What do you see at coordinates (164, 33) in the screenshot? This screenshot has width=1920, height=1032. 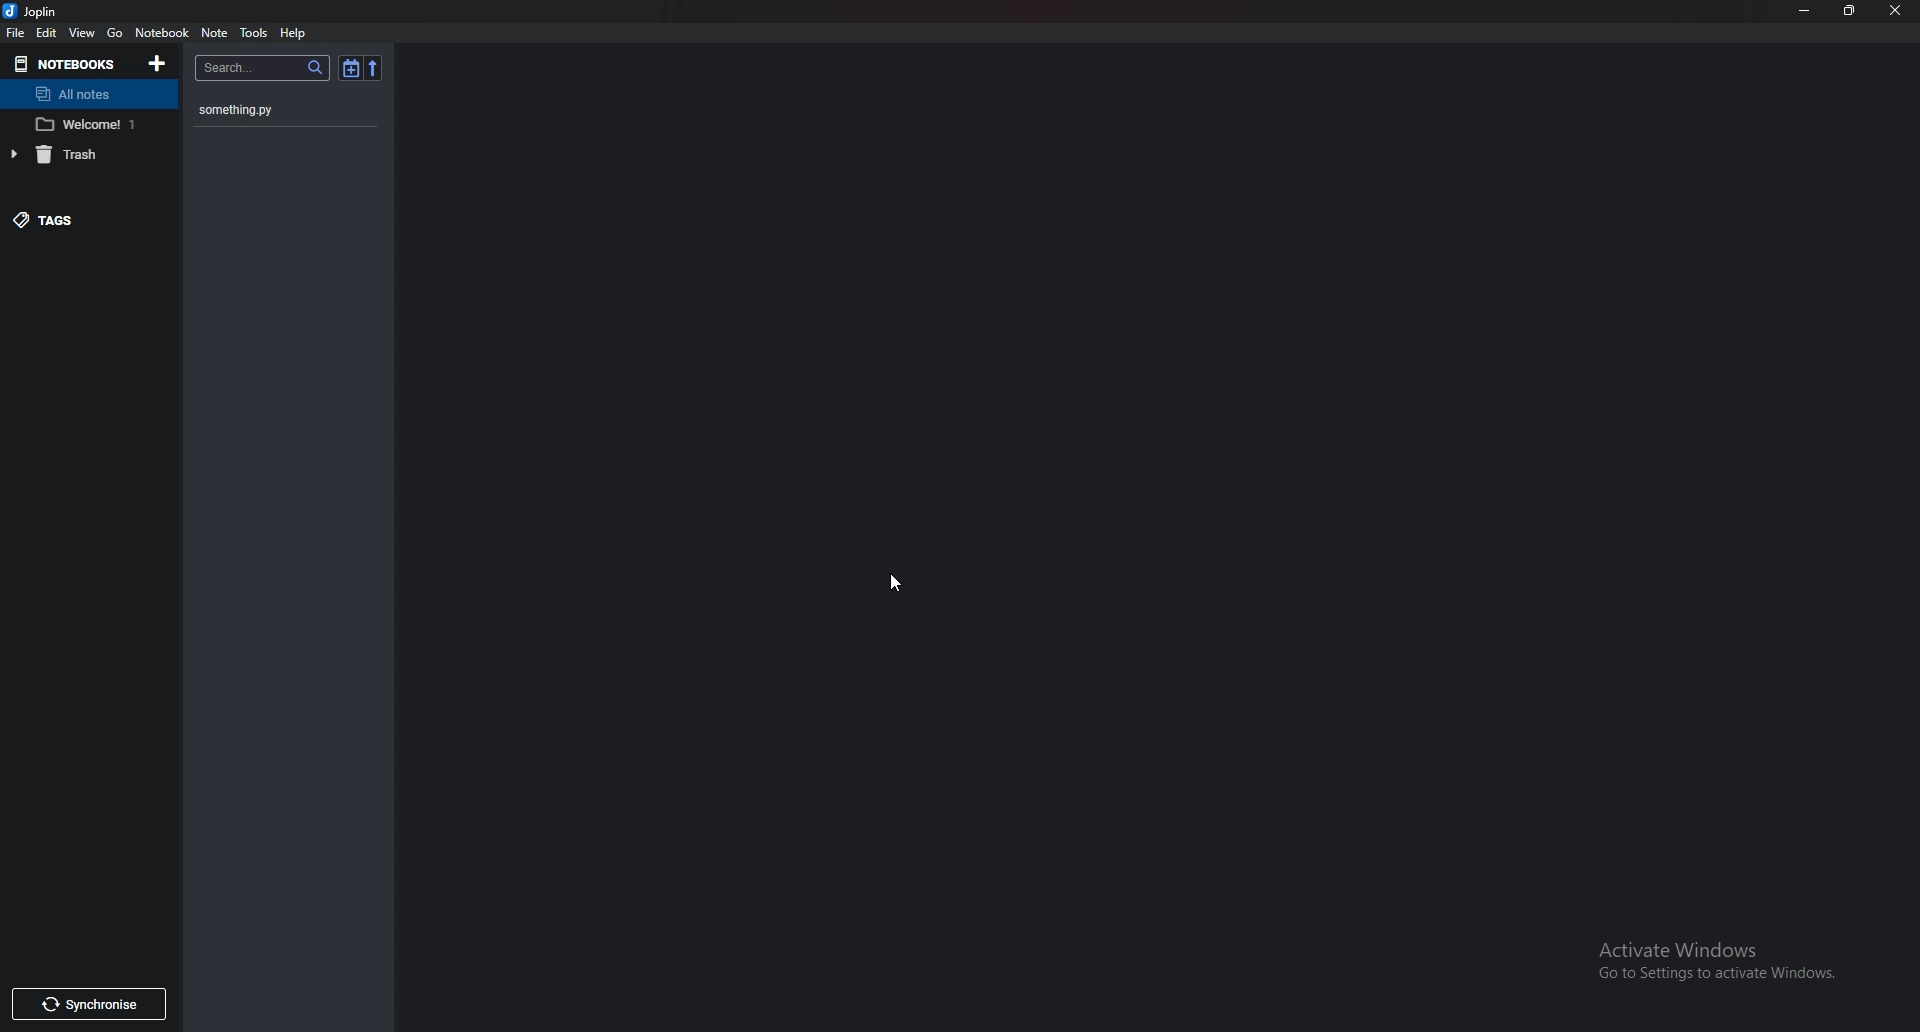 I see `Notebook` at bounding box center [164, 33].